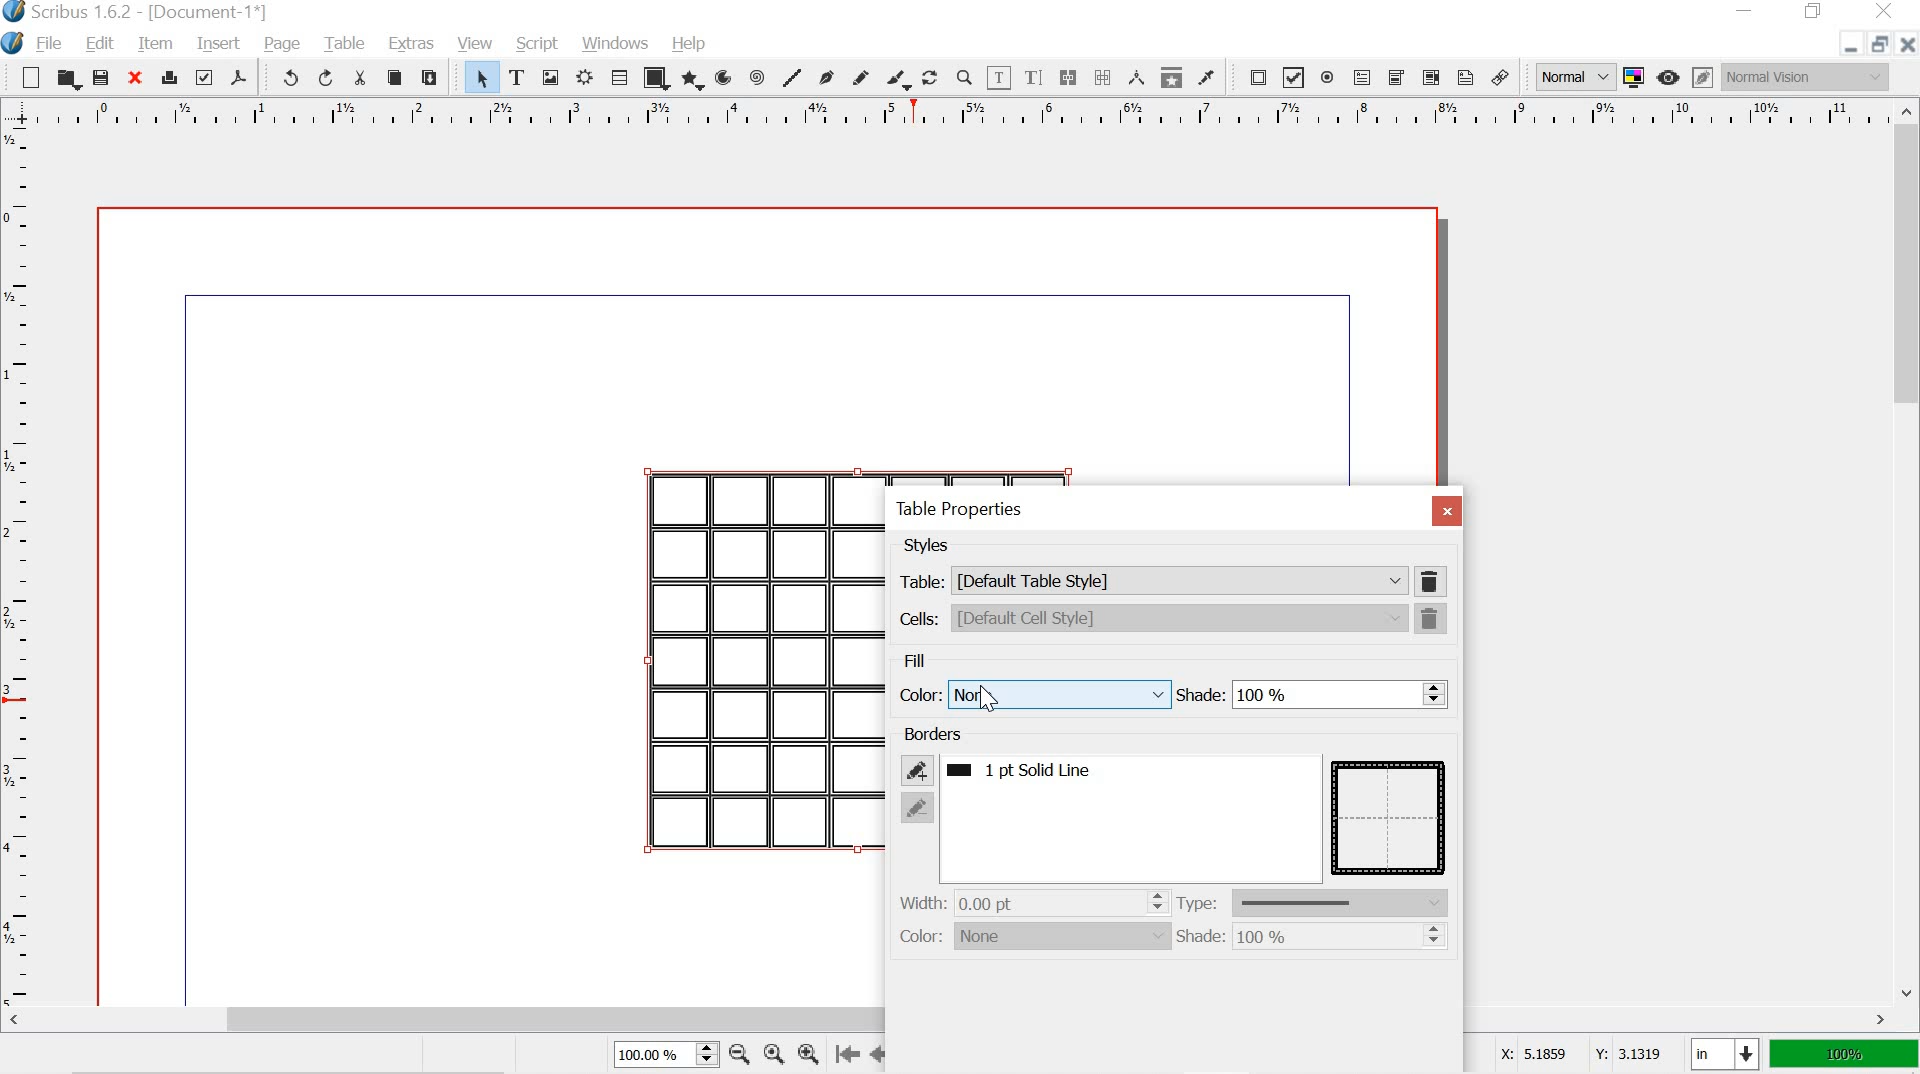 The height and width of the screenshot is (1074, 1920). What do you see at coordinates (1032, 77) in the screenshot?
I see `edit text with story editor` at bounding box center [1032, 77].